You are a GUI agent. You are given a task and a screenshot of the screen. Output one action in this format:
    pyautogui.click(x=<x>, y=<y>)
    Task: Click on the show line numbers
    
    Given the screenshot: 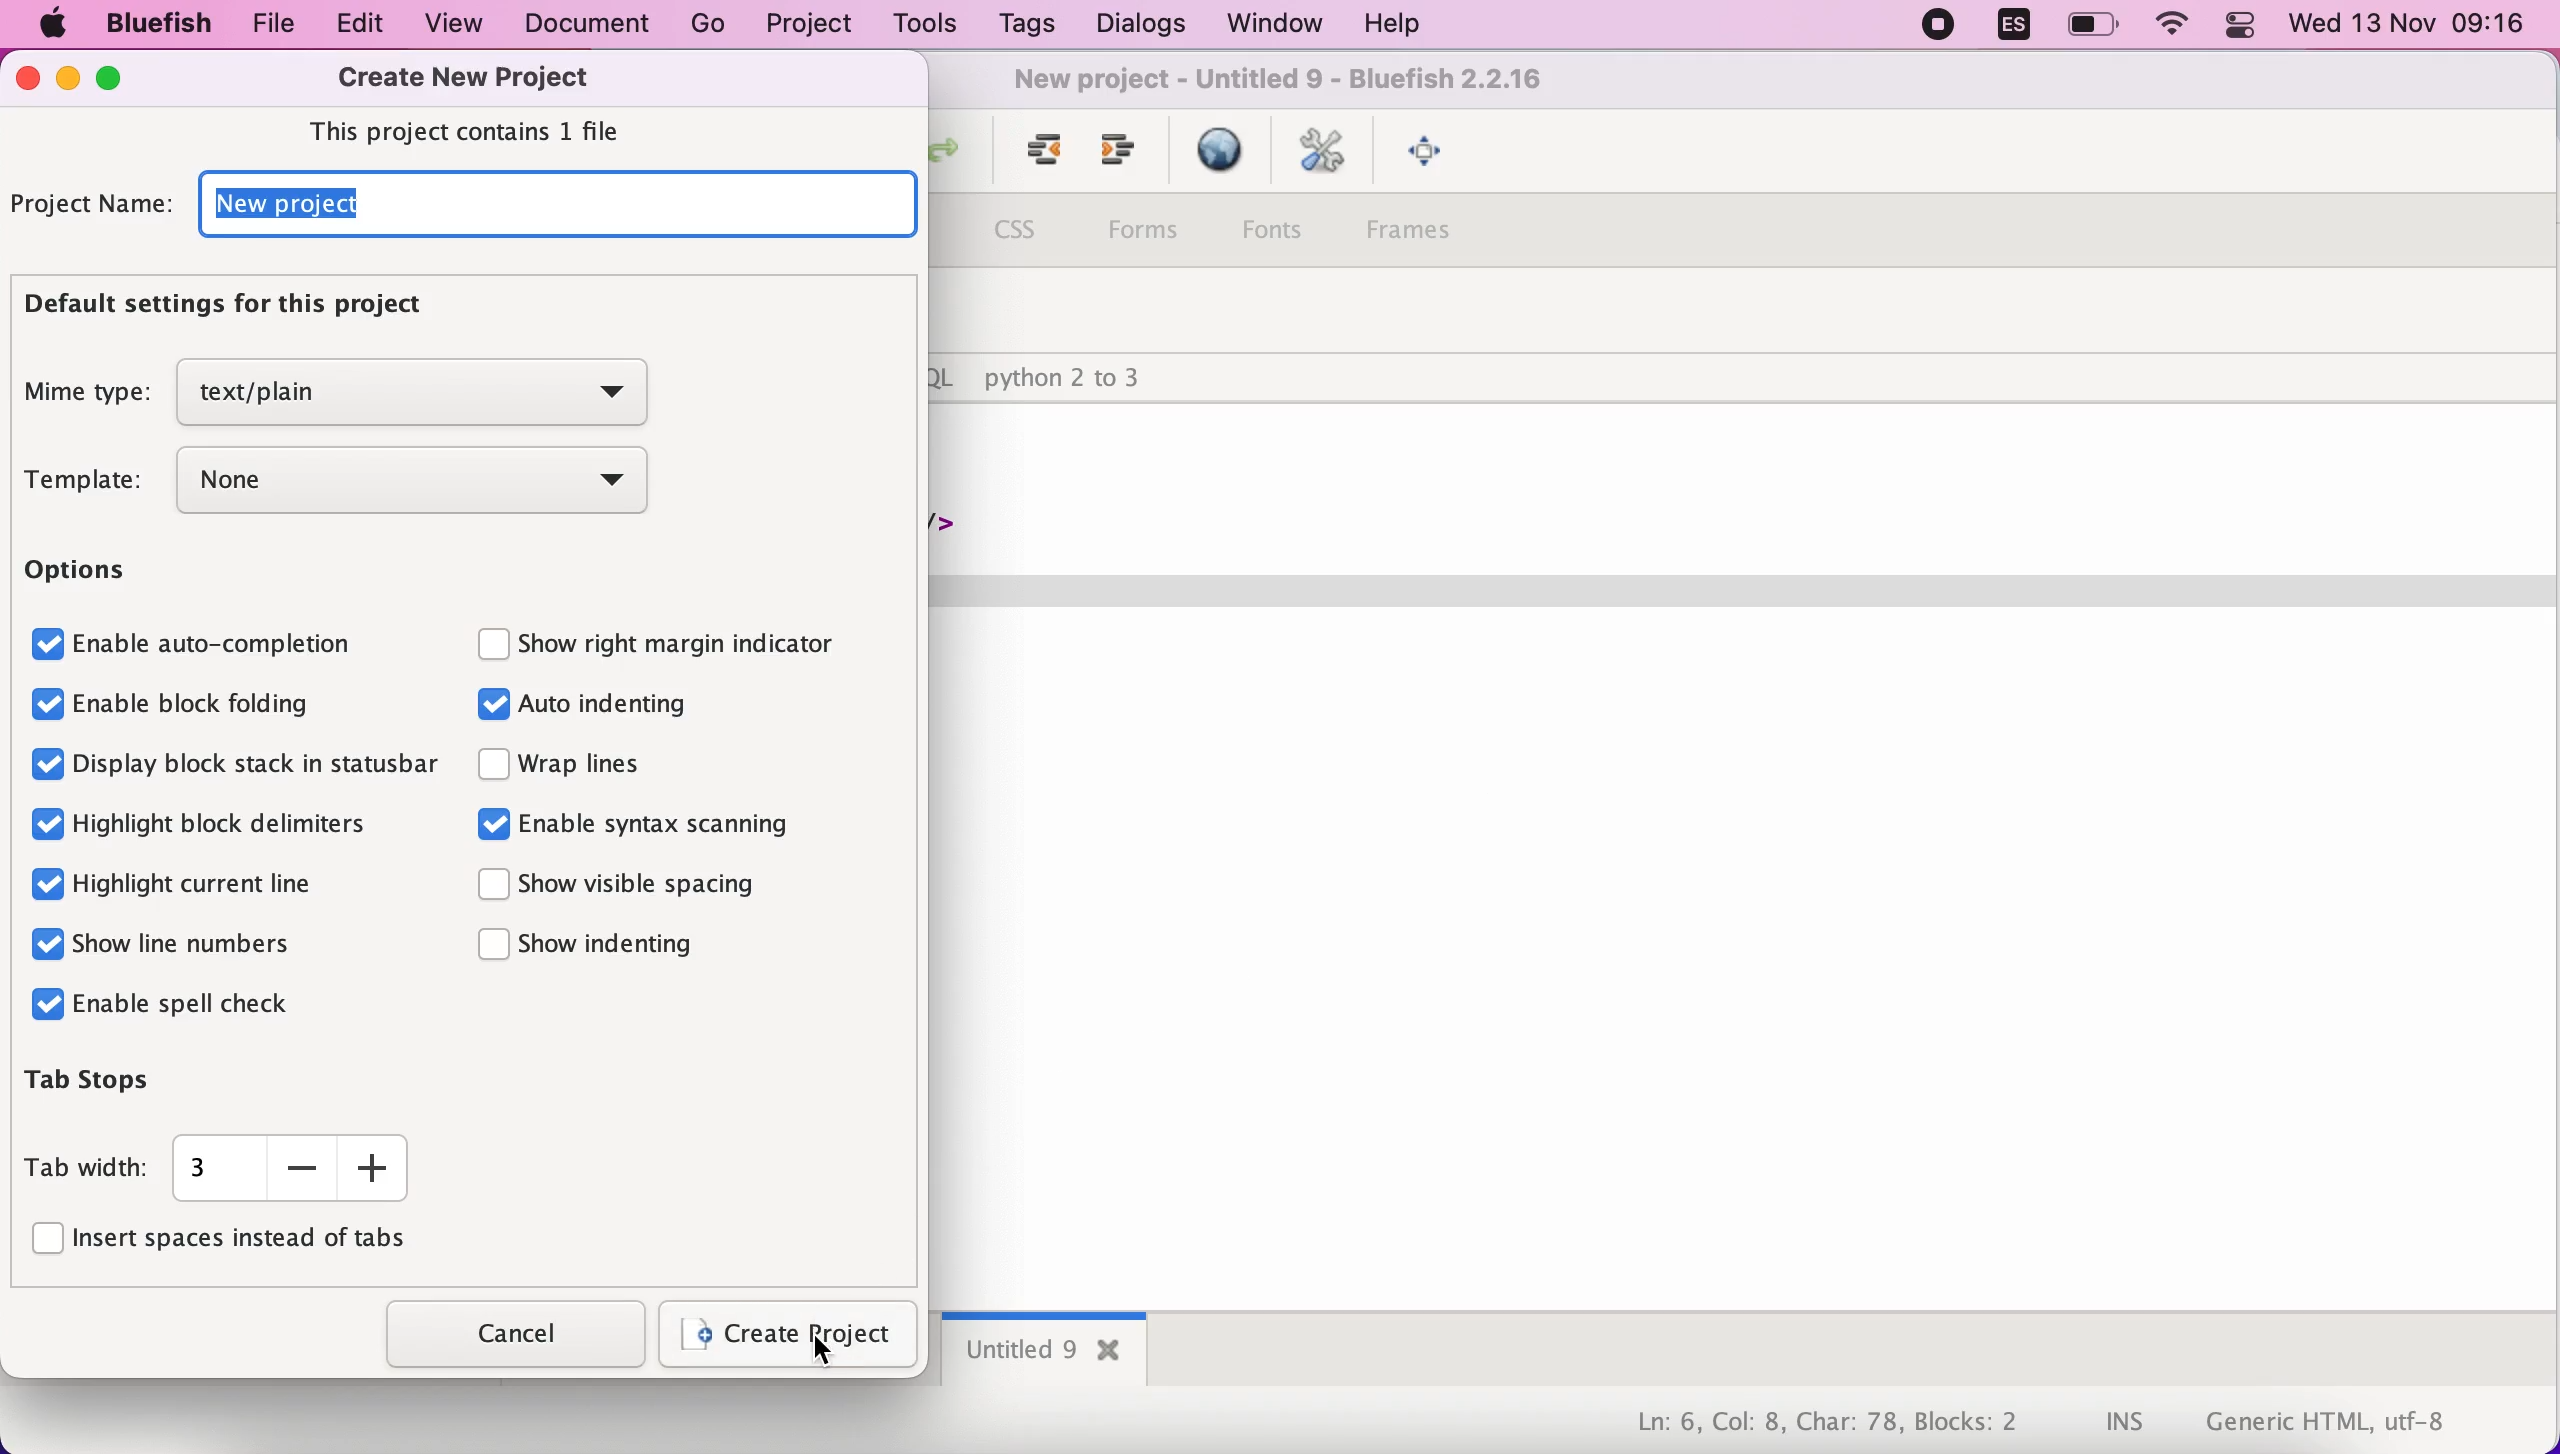 What is the action you would take?
    pyautogui.click(x=172, y=946)
    